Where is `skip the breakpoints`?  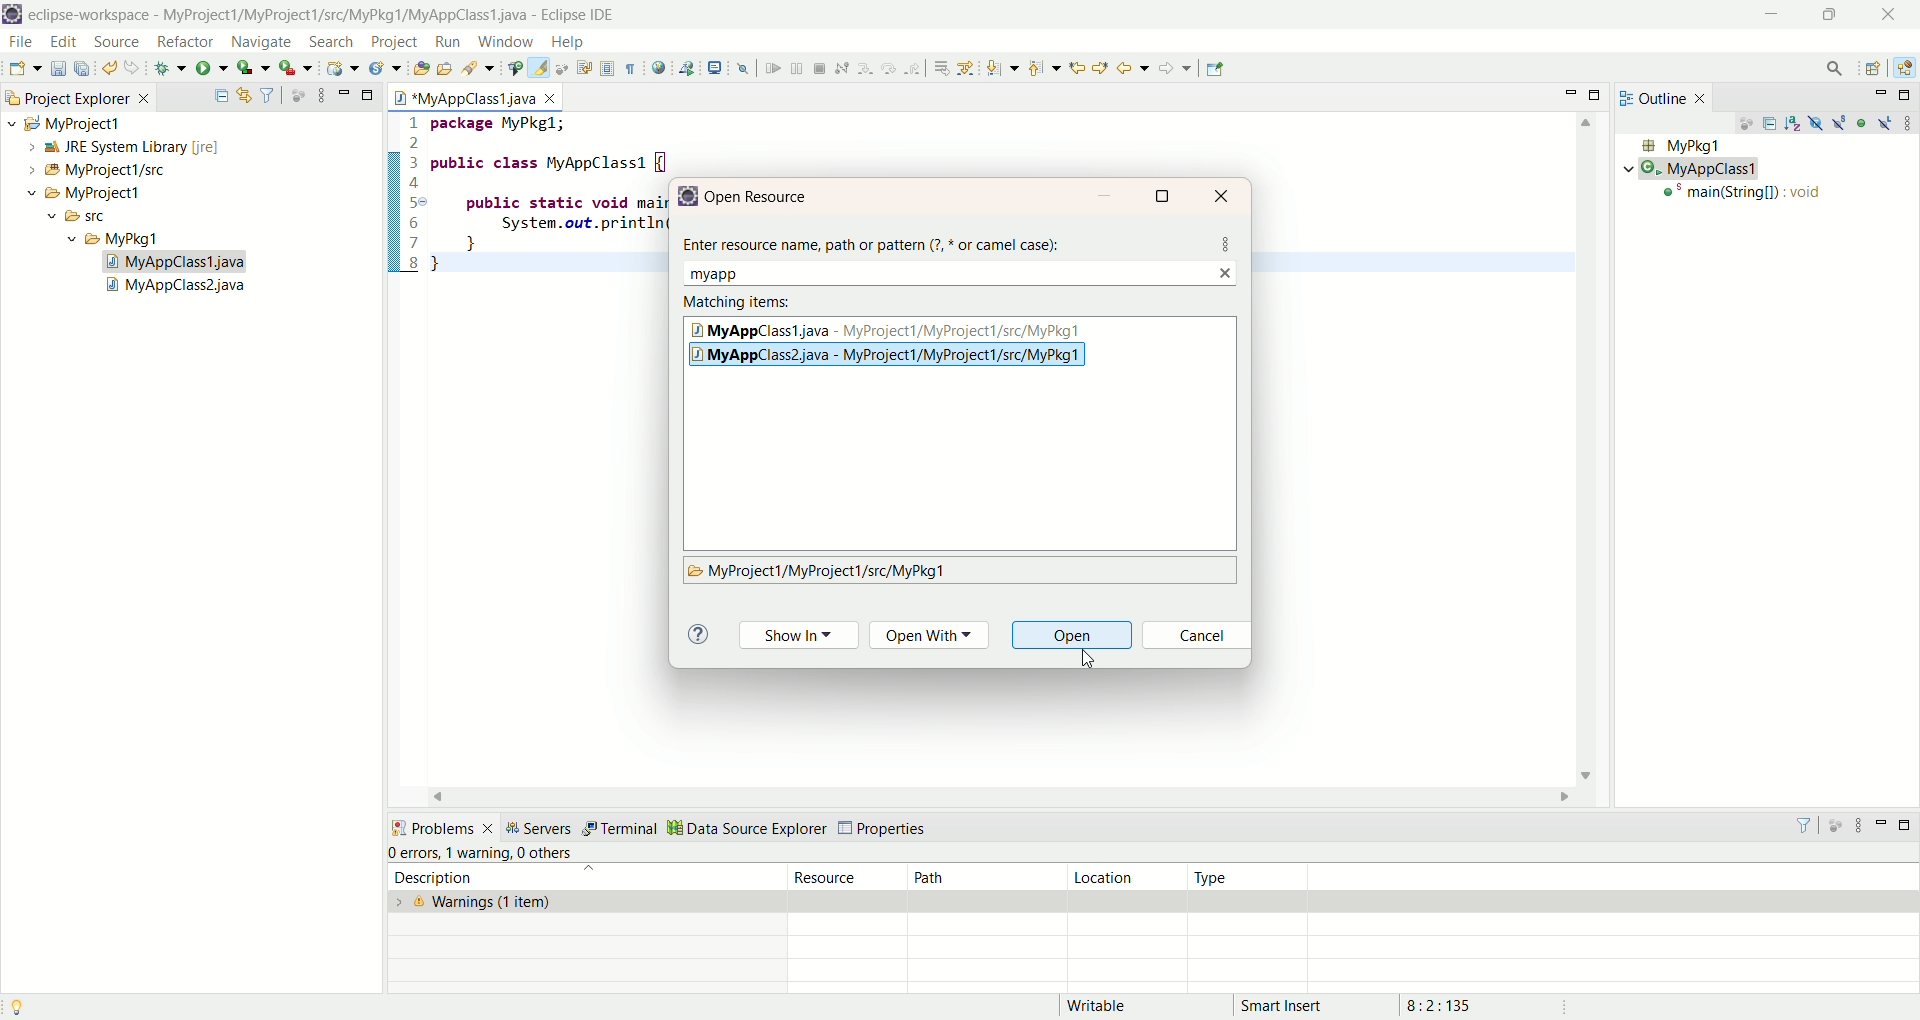
skip the breakpoints is located at coordinates (744, 70).